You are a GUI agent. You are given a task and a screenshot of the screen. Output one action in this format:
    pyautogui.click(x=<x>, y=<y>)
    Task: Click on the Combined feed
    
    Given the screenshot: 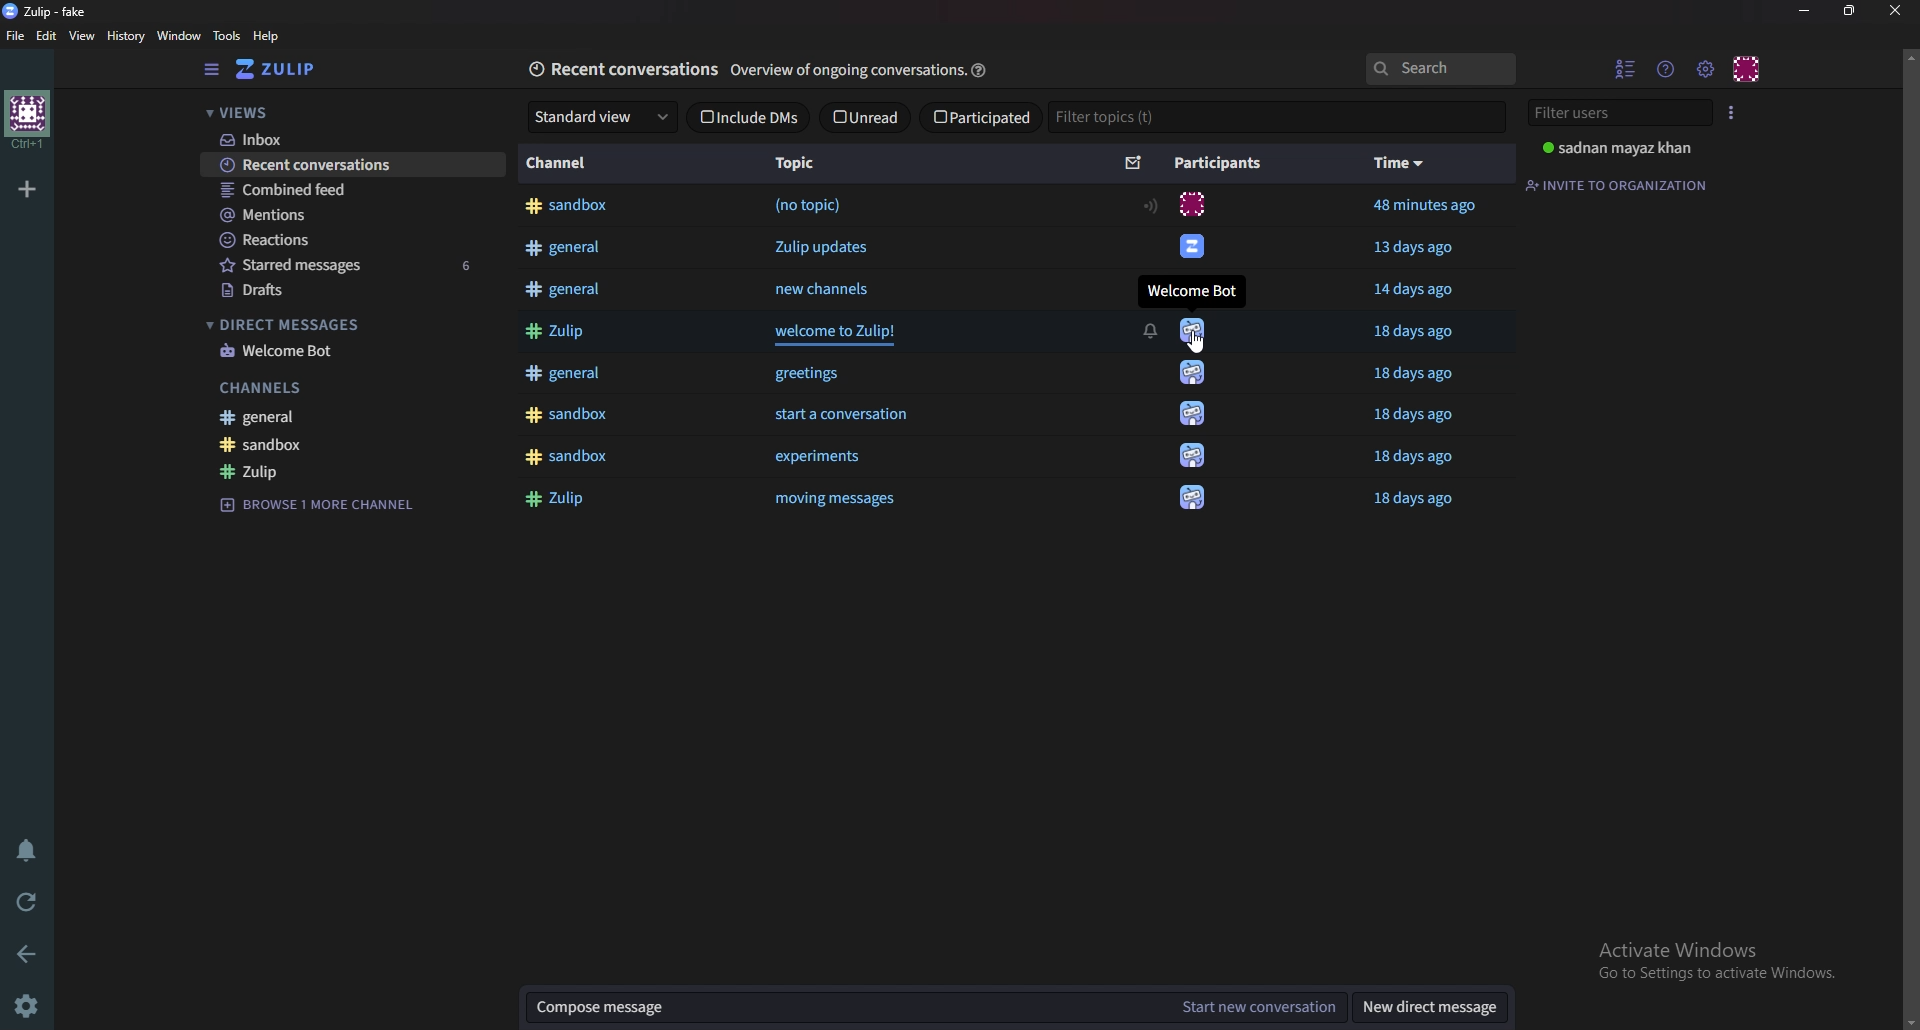 What is the action you would take?
    pyautogui.click(x=345, y=191)
    